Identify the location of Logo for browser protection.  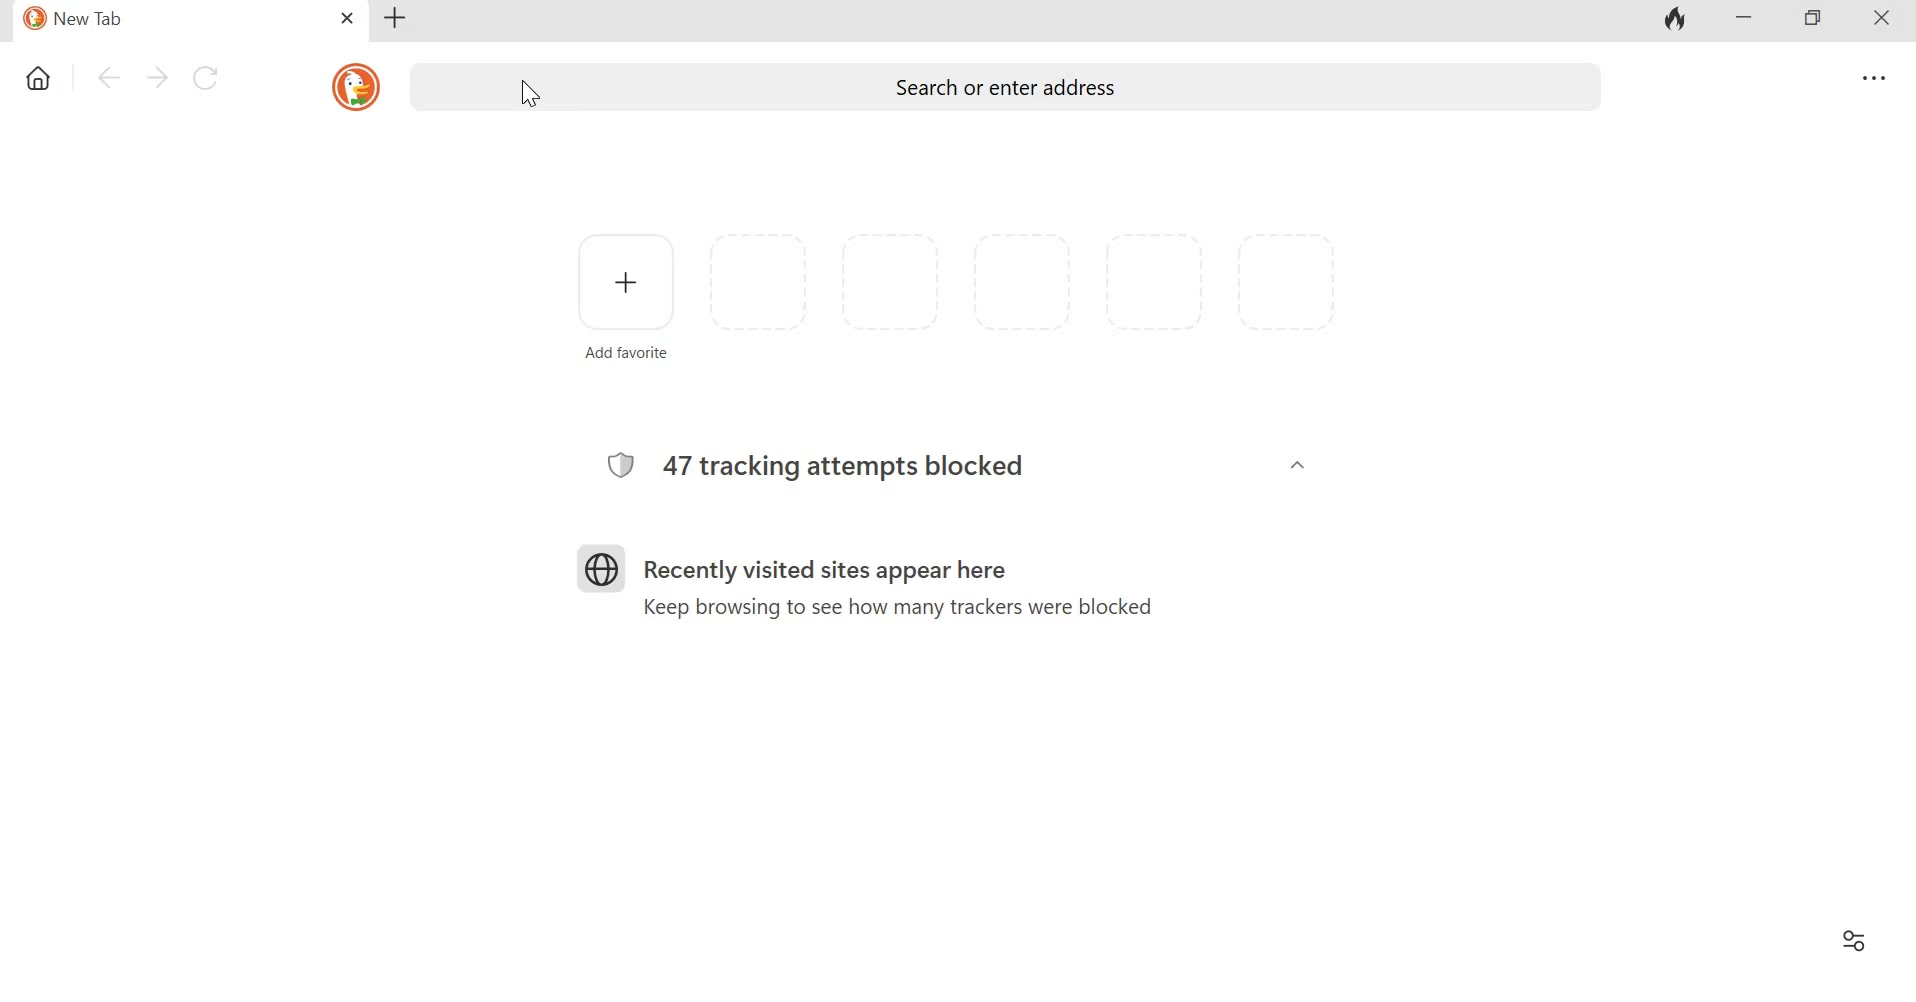
(620, 465).